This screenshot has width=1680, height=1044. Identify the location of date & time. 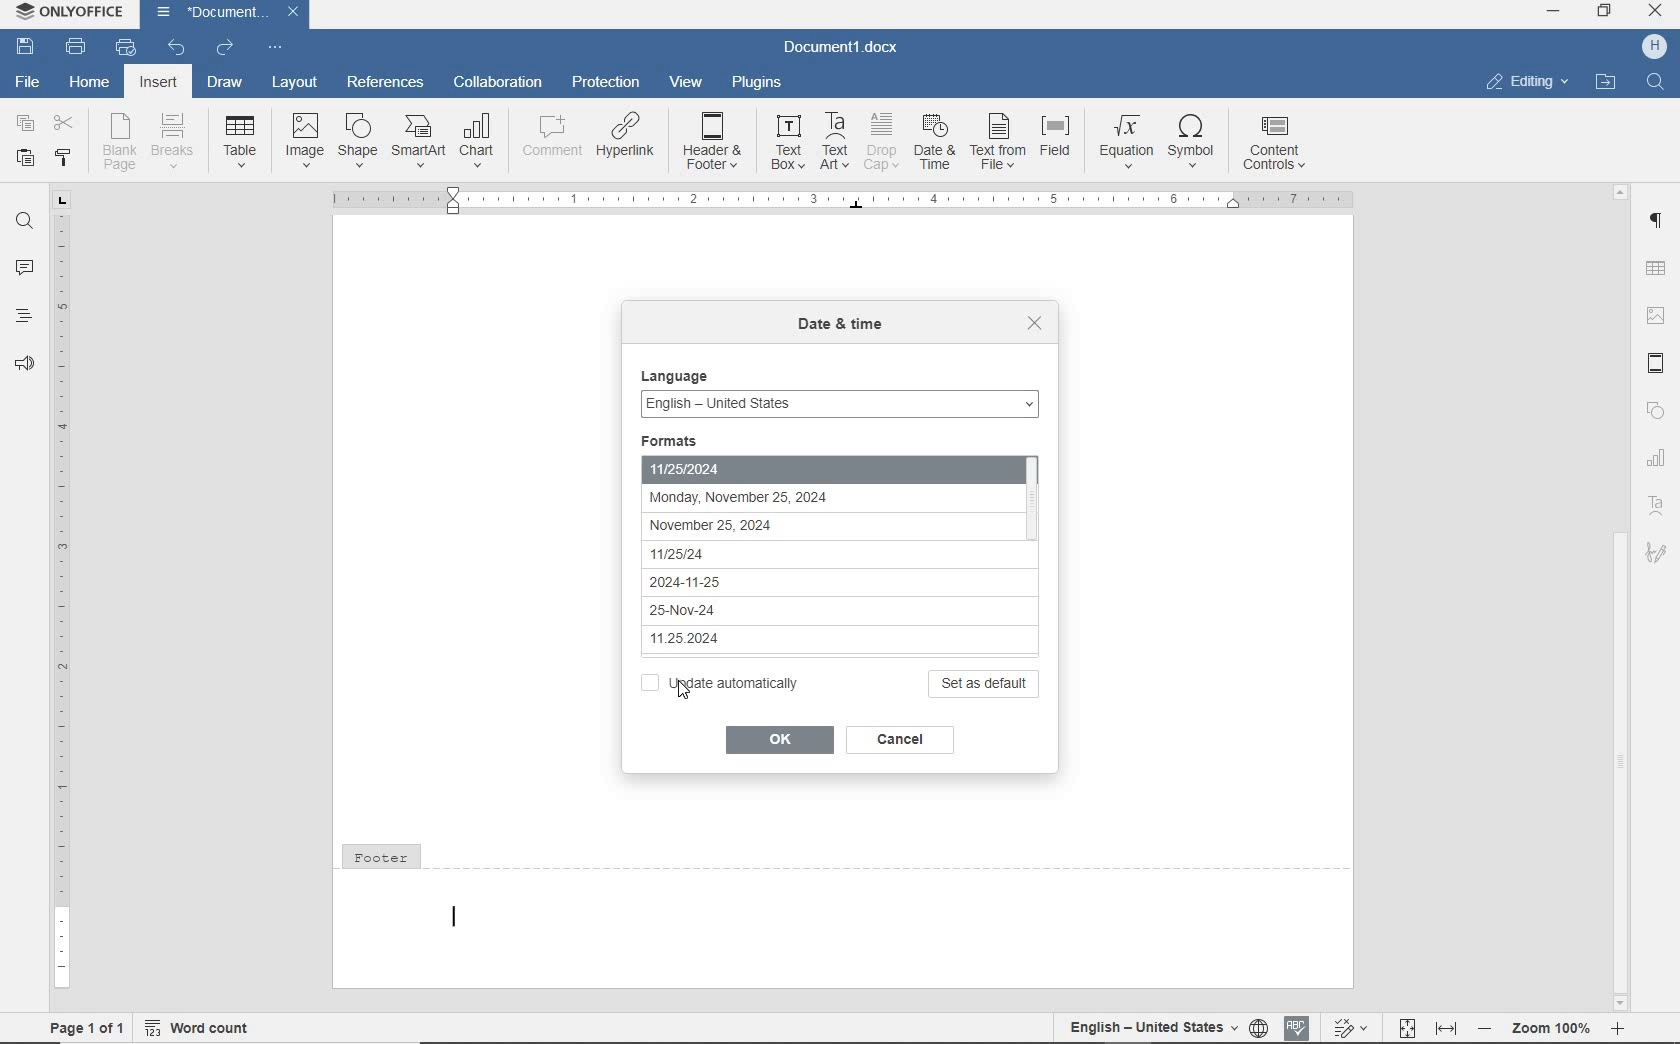
(840, 328).